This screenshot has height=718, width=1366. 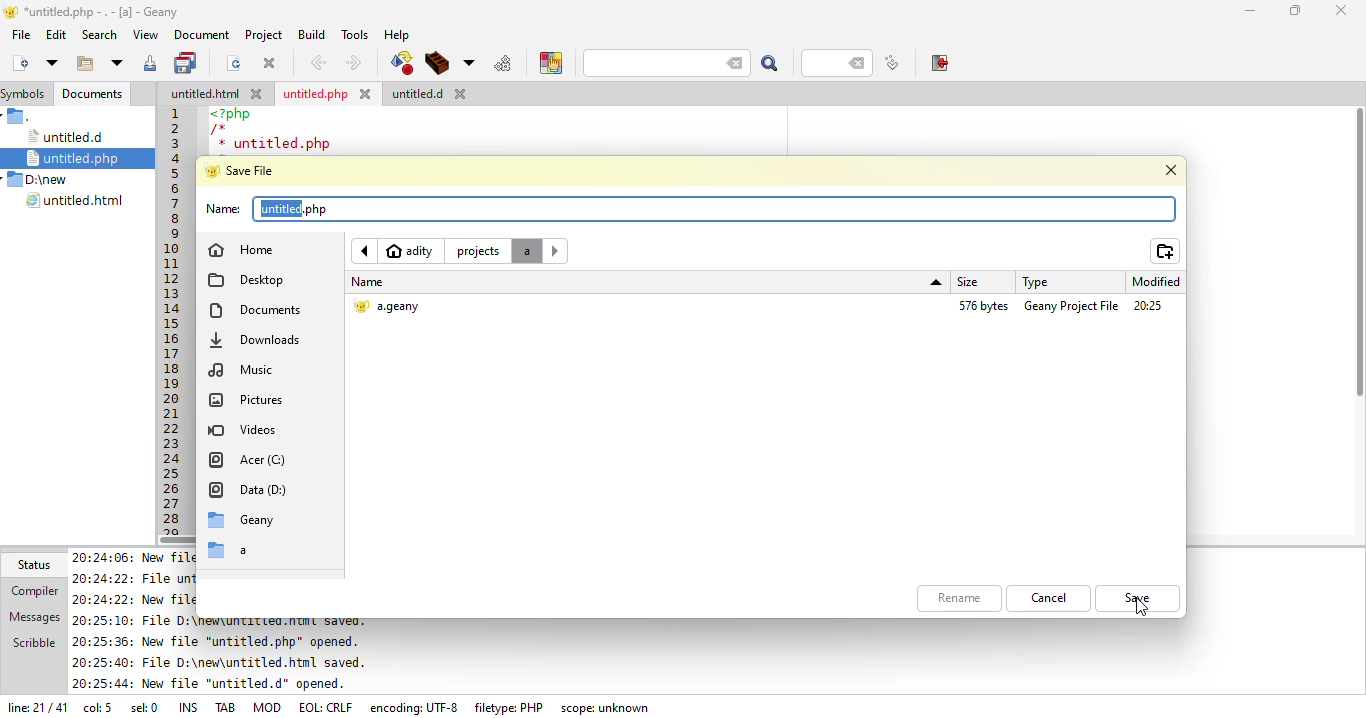 What do you see at coordinates (248, 430) in the screenshot?
I see `videos` at bounding box center [248, 430].